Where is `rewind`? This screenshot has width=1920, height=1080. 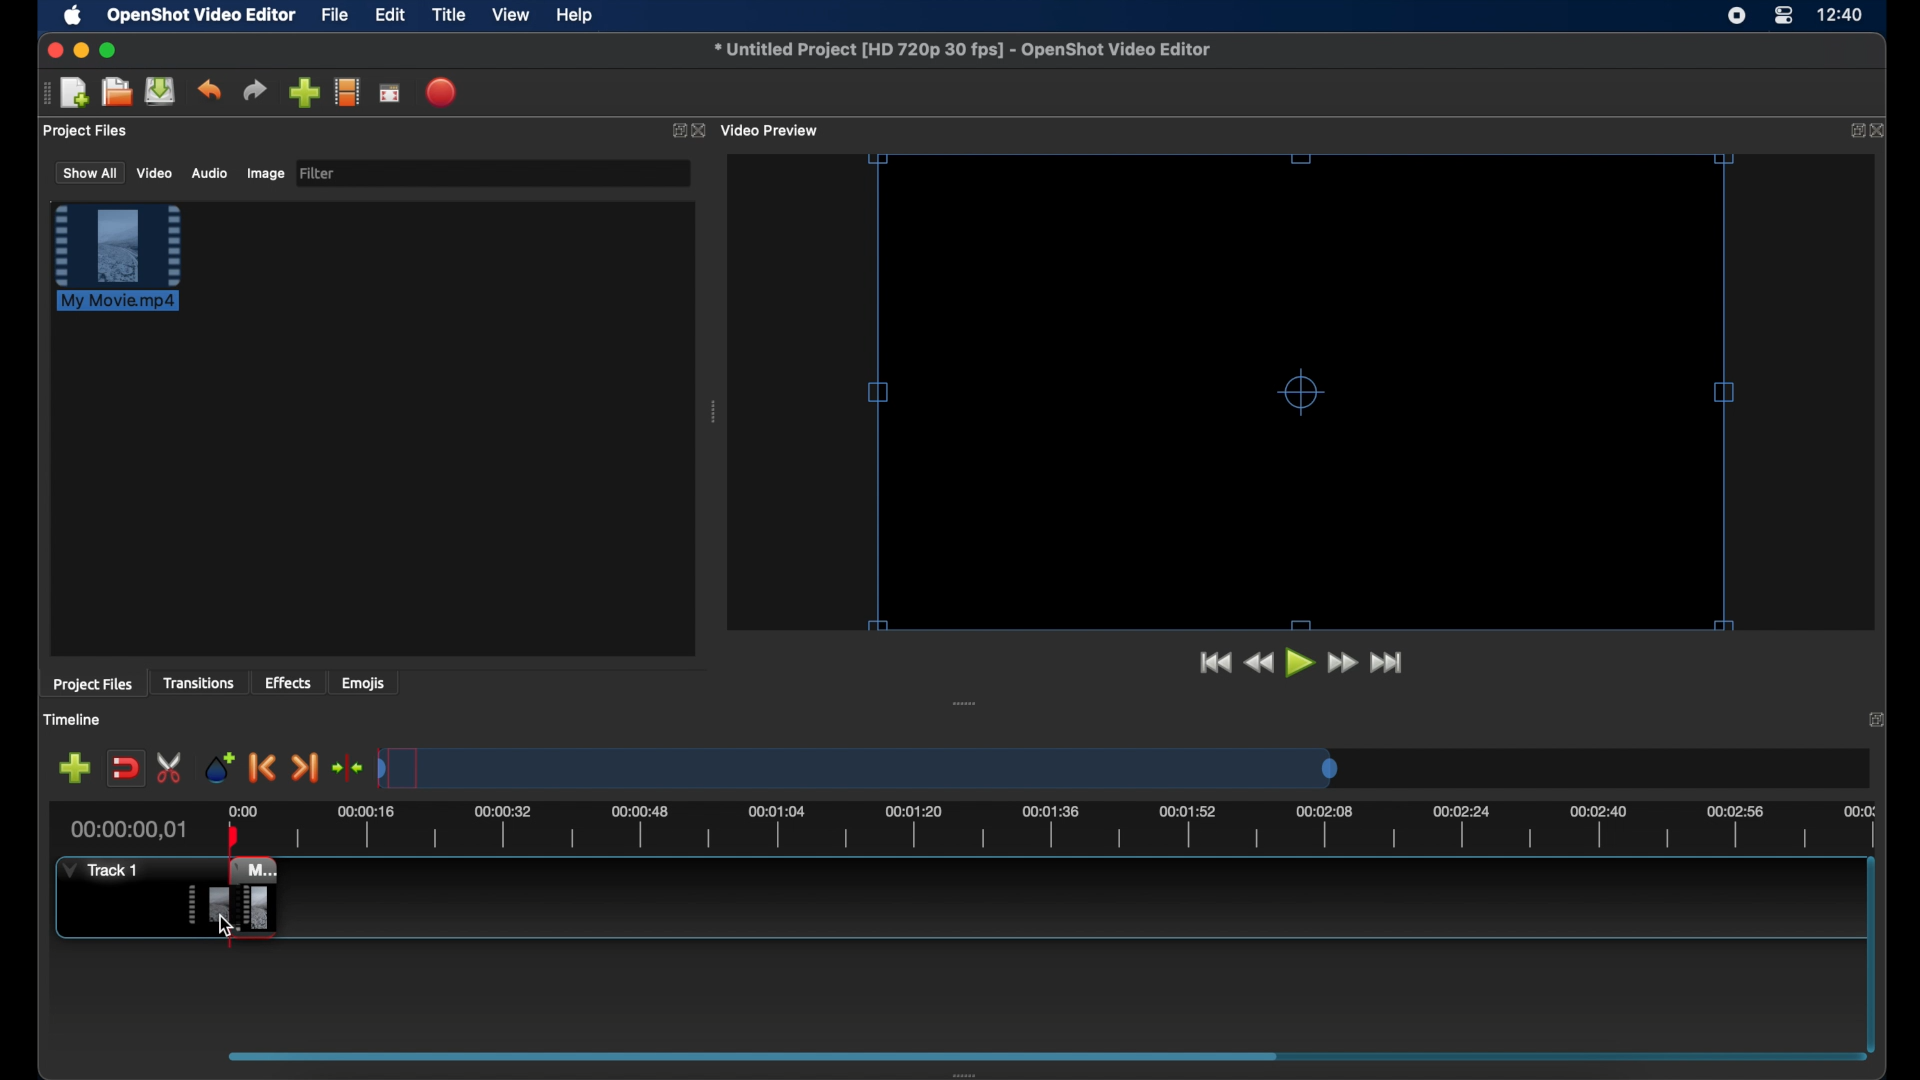 rewind is located at coordinates (1259, 663).